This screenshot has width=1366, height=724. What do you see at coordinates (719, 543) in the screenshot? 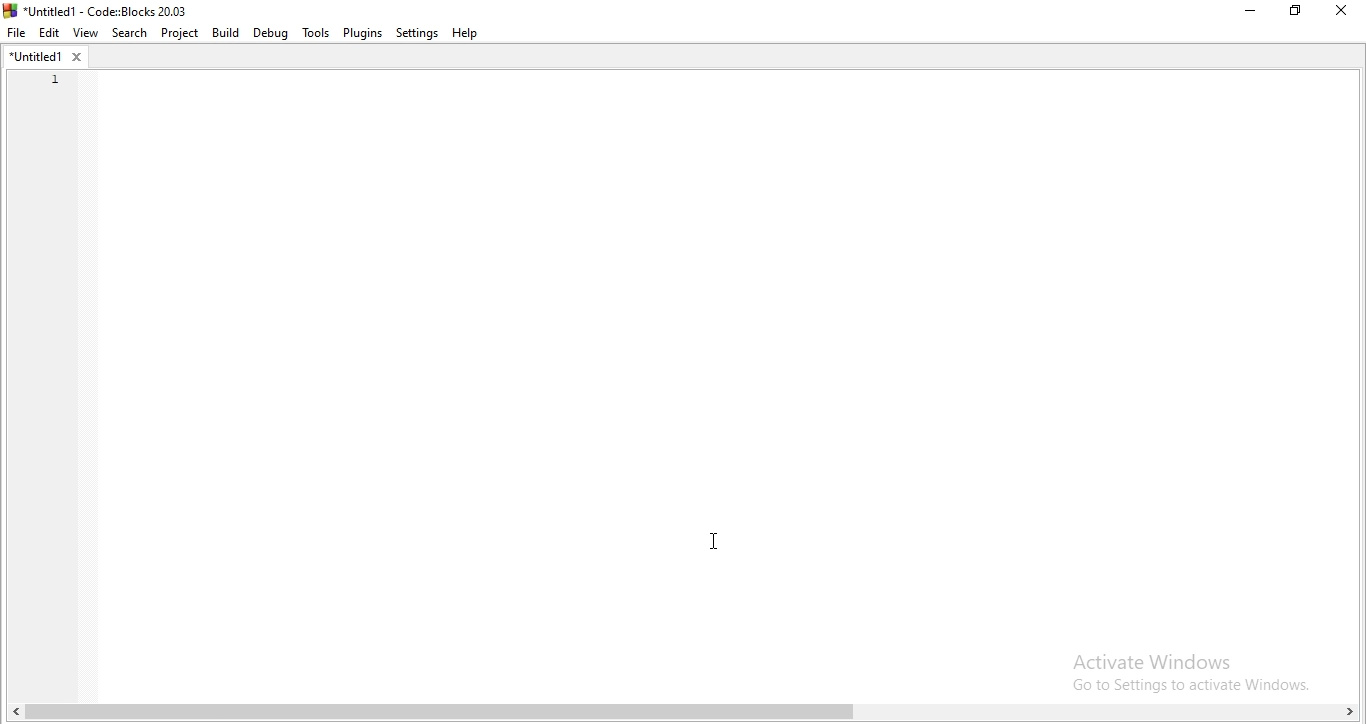
I see `cursor on code area` at bounding box center [719, 543].